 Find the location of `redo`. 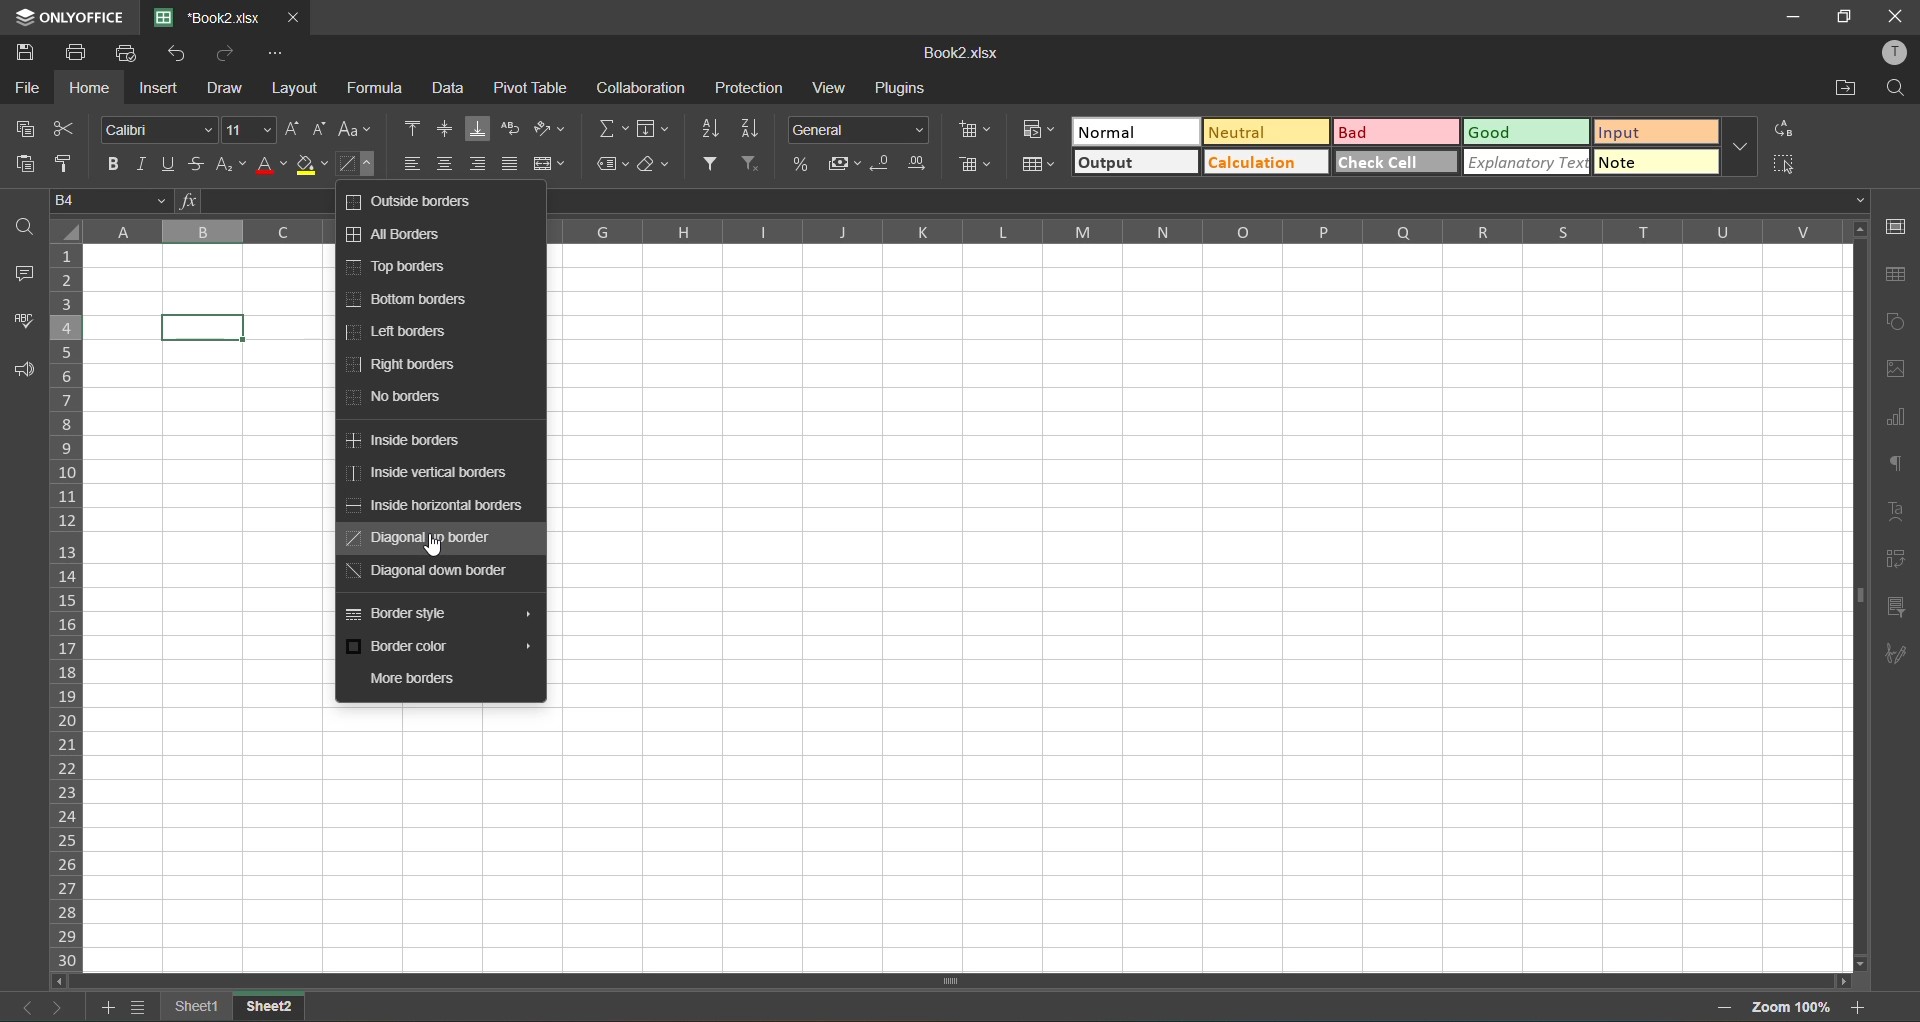

redo is located at coordinates (227, 55).